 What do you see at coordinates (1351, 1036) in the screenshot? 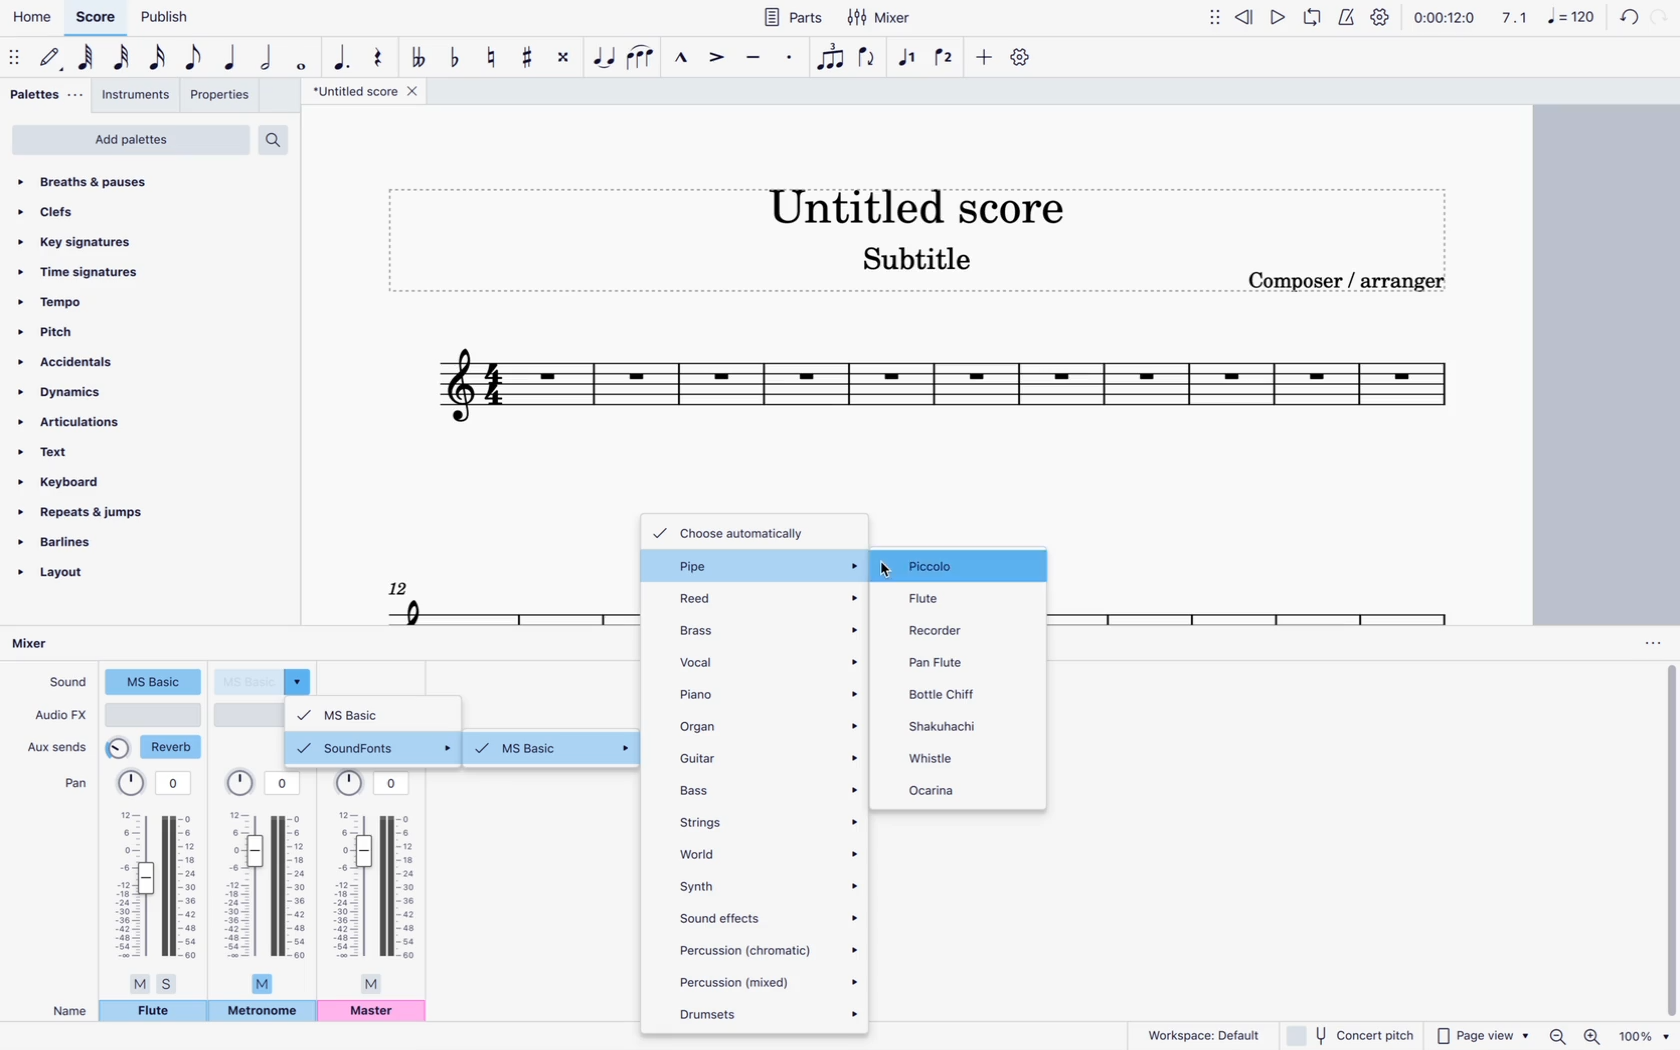
I see `concert pitch` at bounding box center [1351, 1036].